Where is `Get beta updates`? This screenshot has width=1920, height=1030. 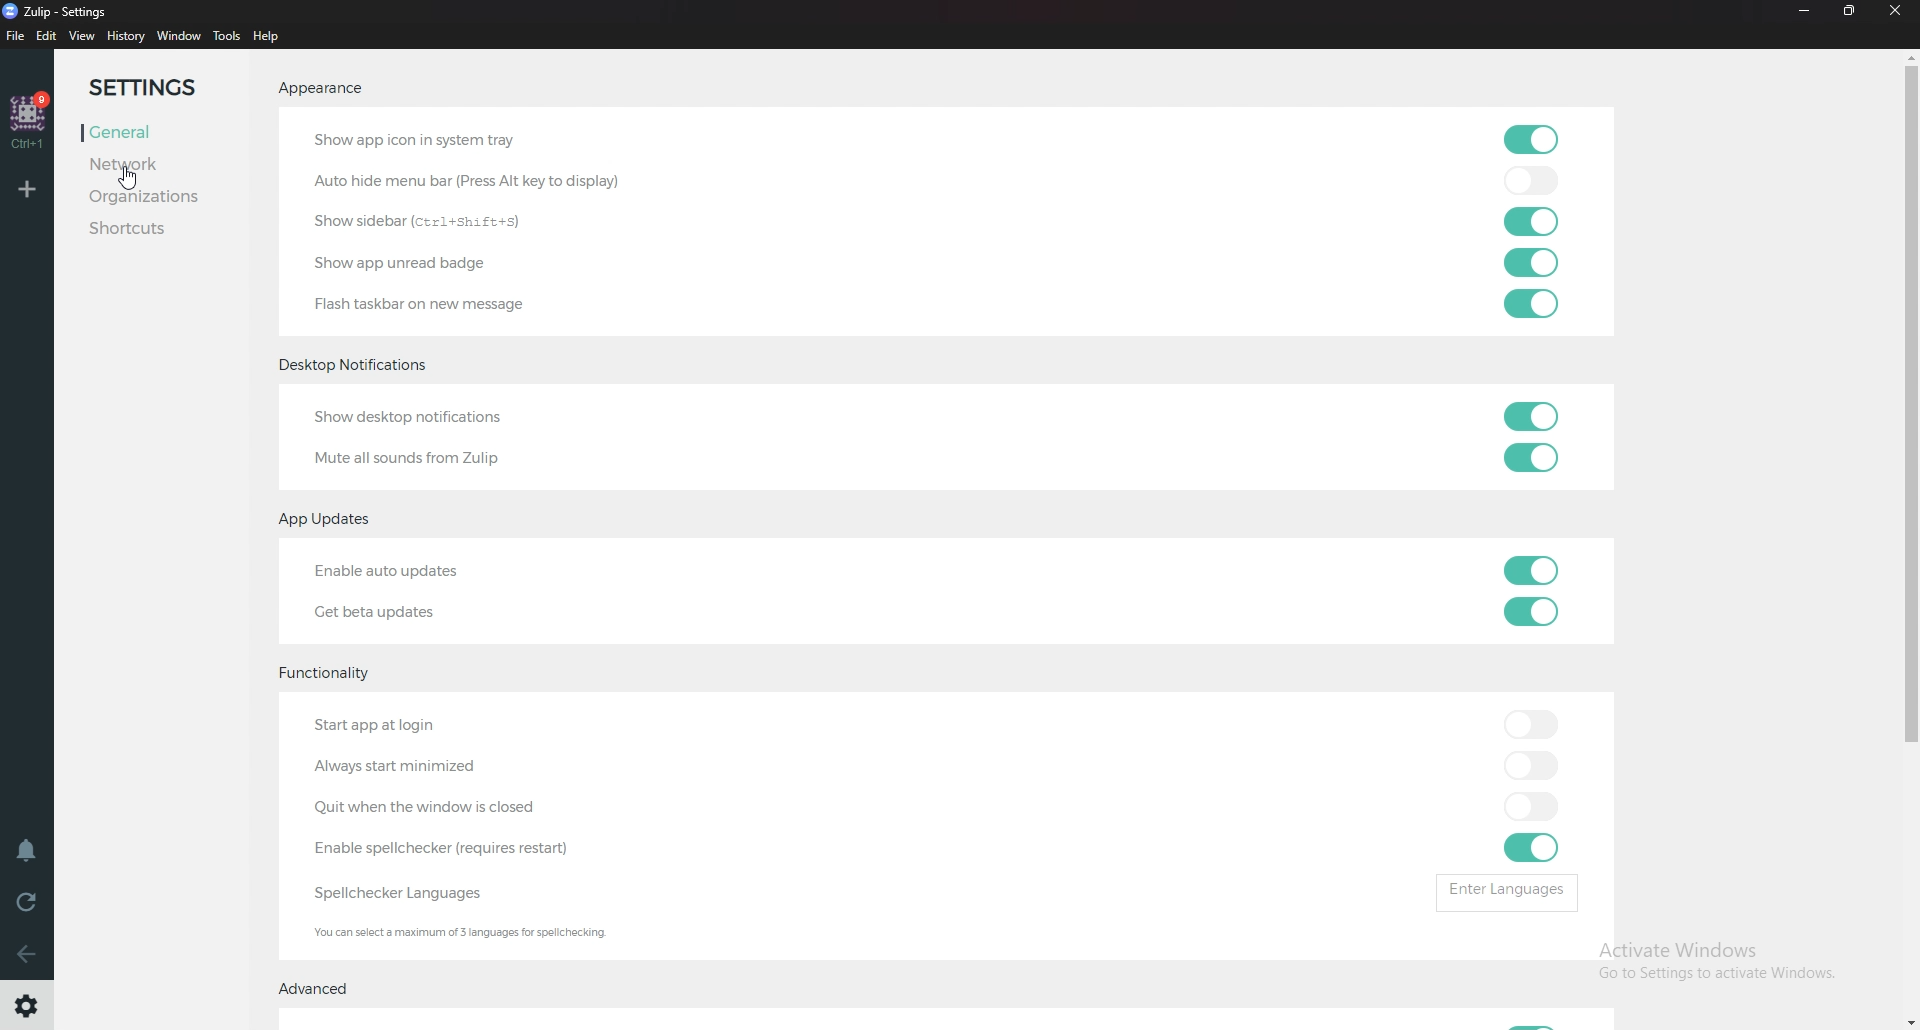 Get beta updates is located at coordinates (392, 612).